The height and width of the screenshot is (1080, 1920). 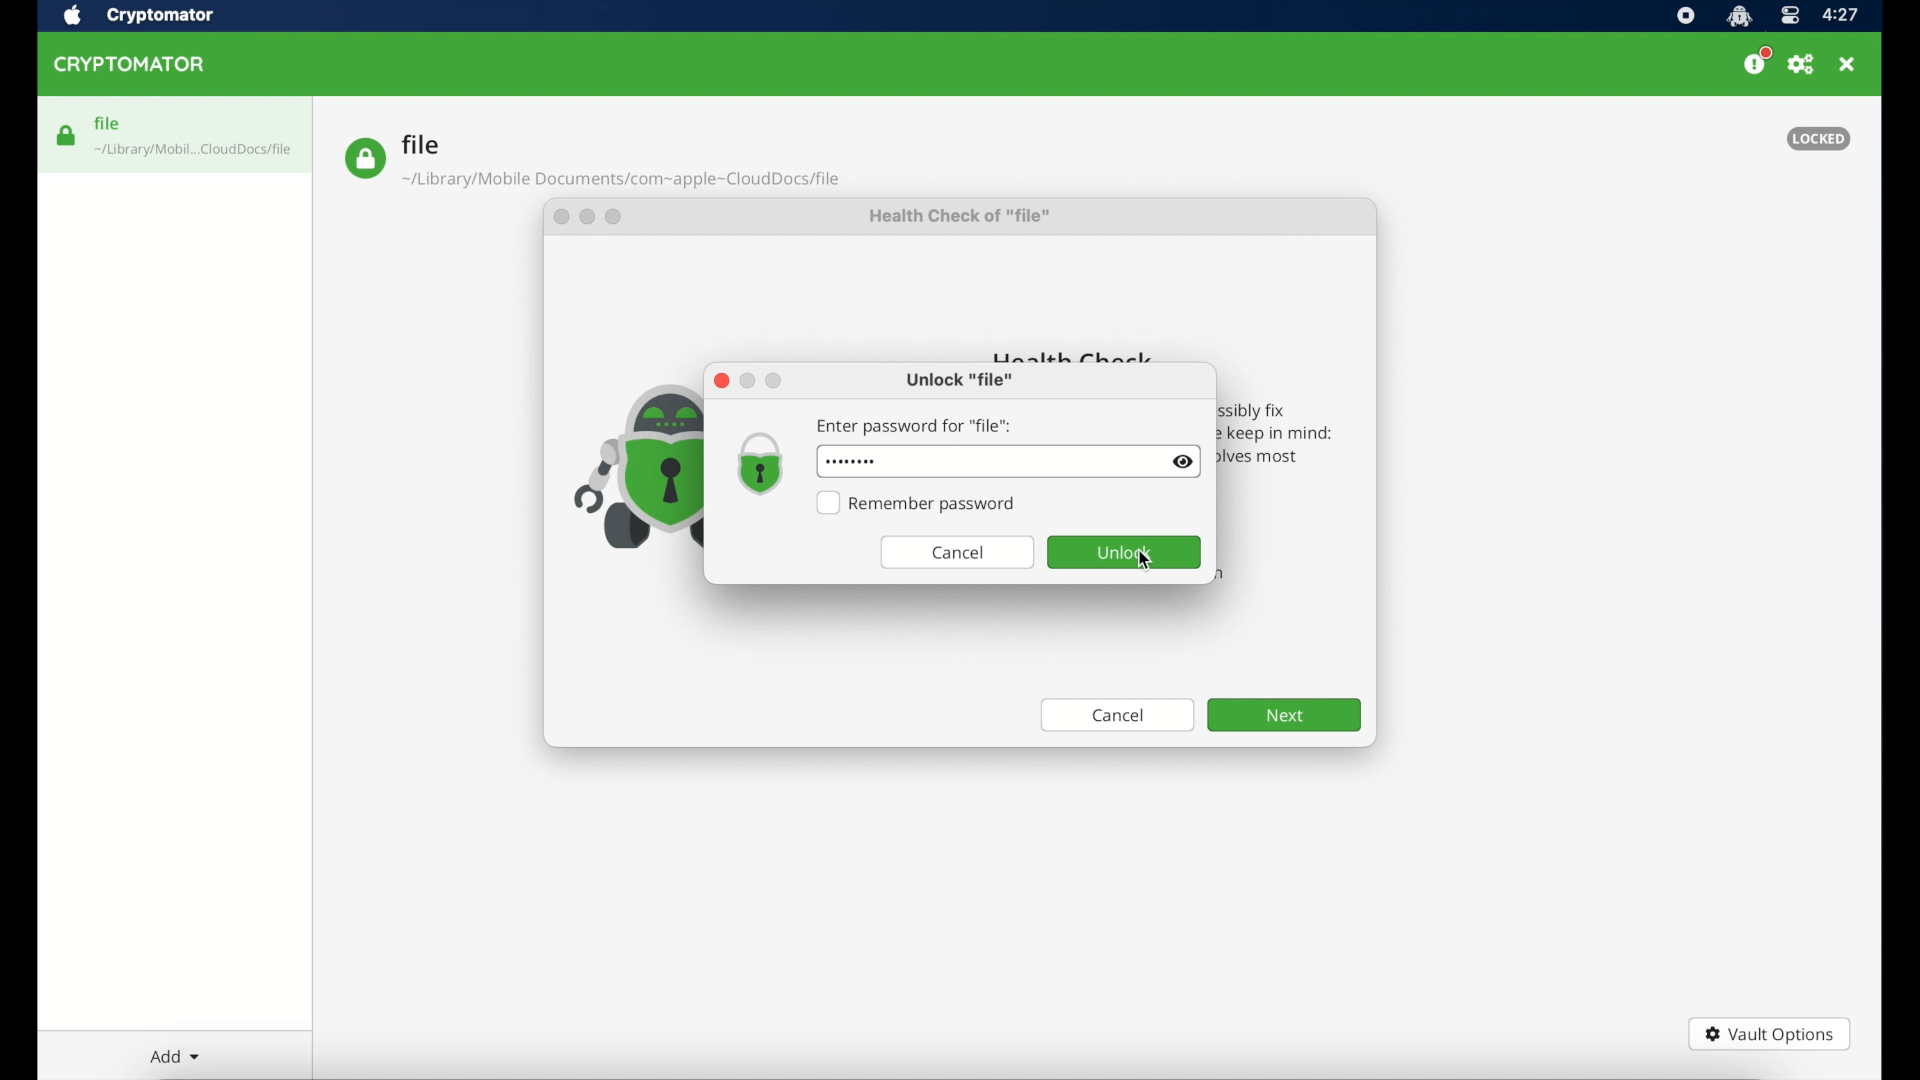 What do you see at coordinates (958, 552) in the screenshot?
I see `cancel` at bounding box center [958, 552].